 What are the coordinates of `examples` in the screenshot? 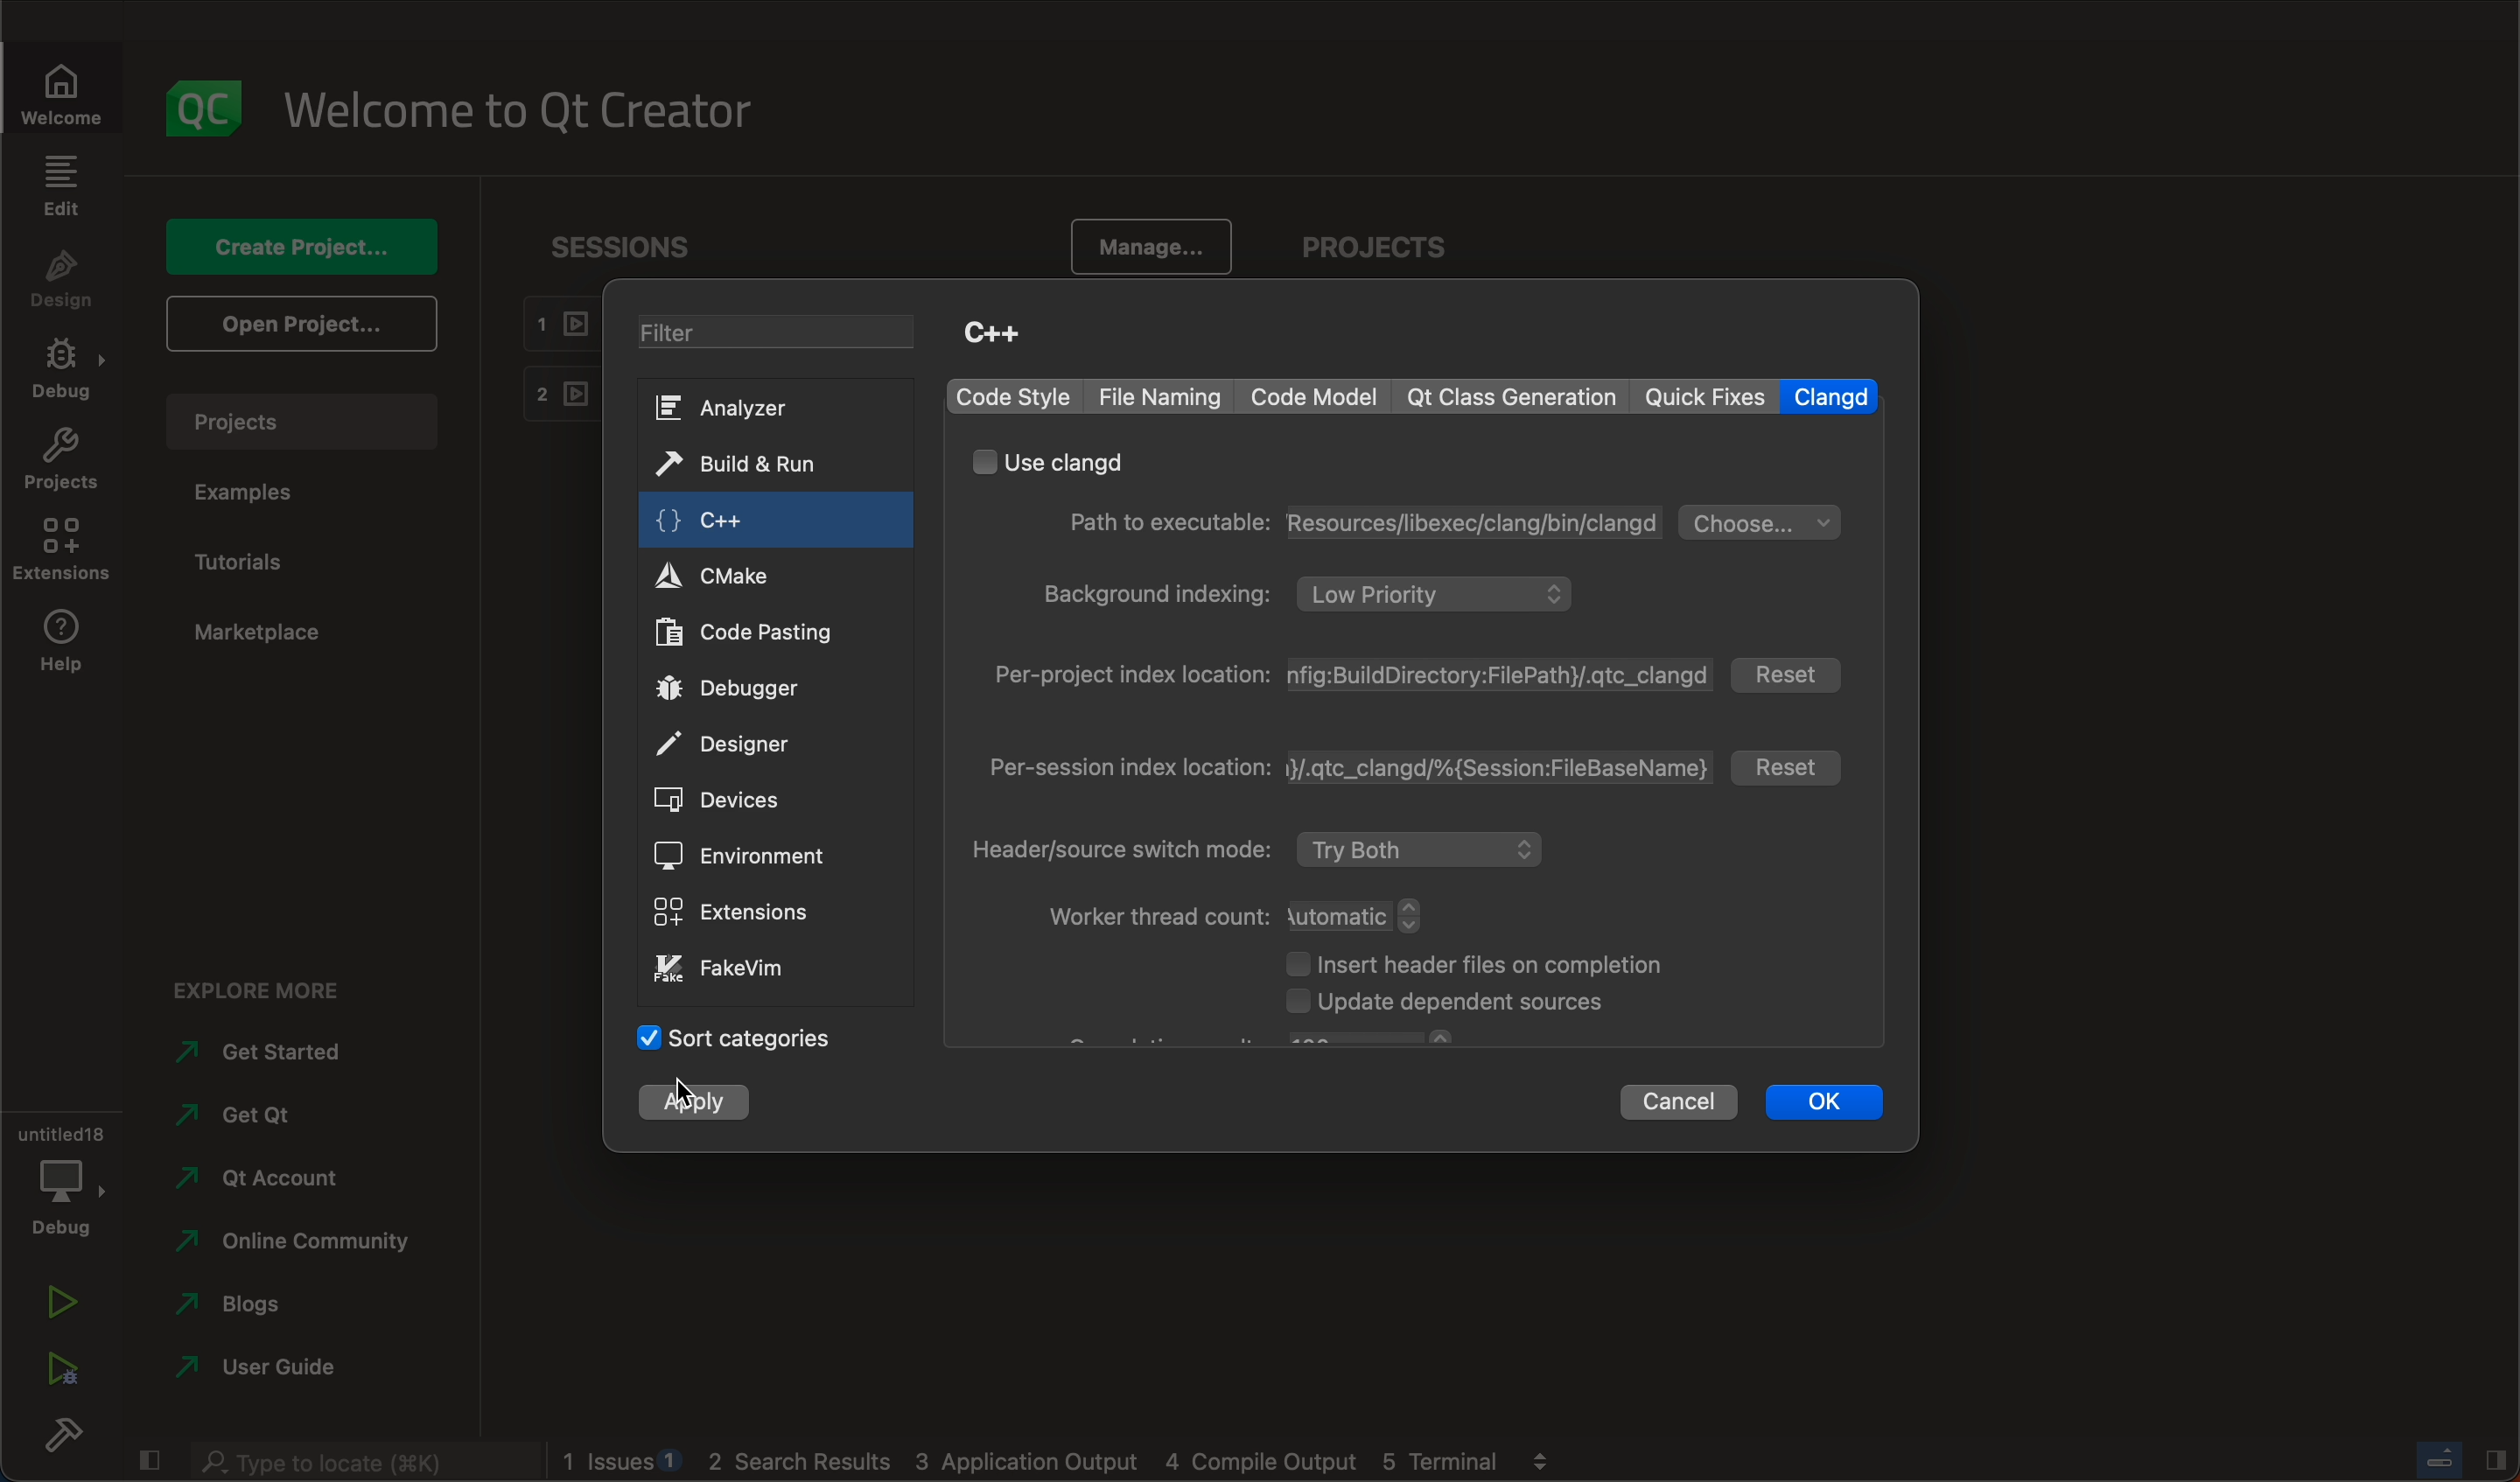 It's located at (281, 494).